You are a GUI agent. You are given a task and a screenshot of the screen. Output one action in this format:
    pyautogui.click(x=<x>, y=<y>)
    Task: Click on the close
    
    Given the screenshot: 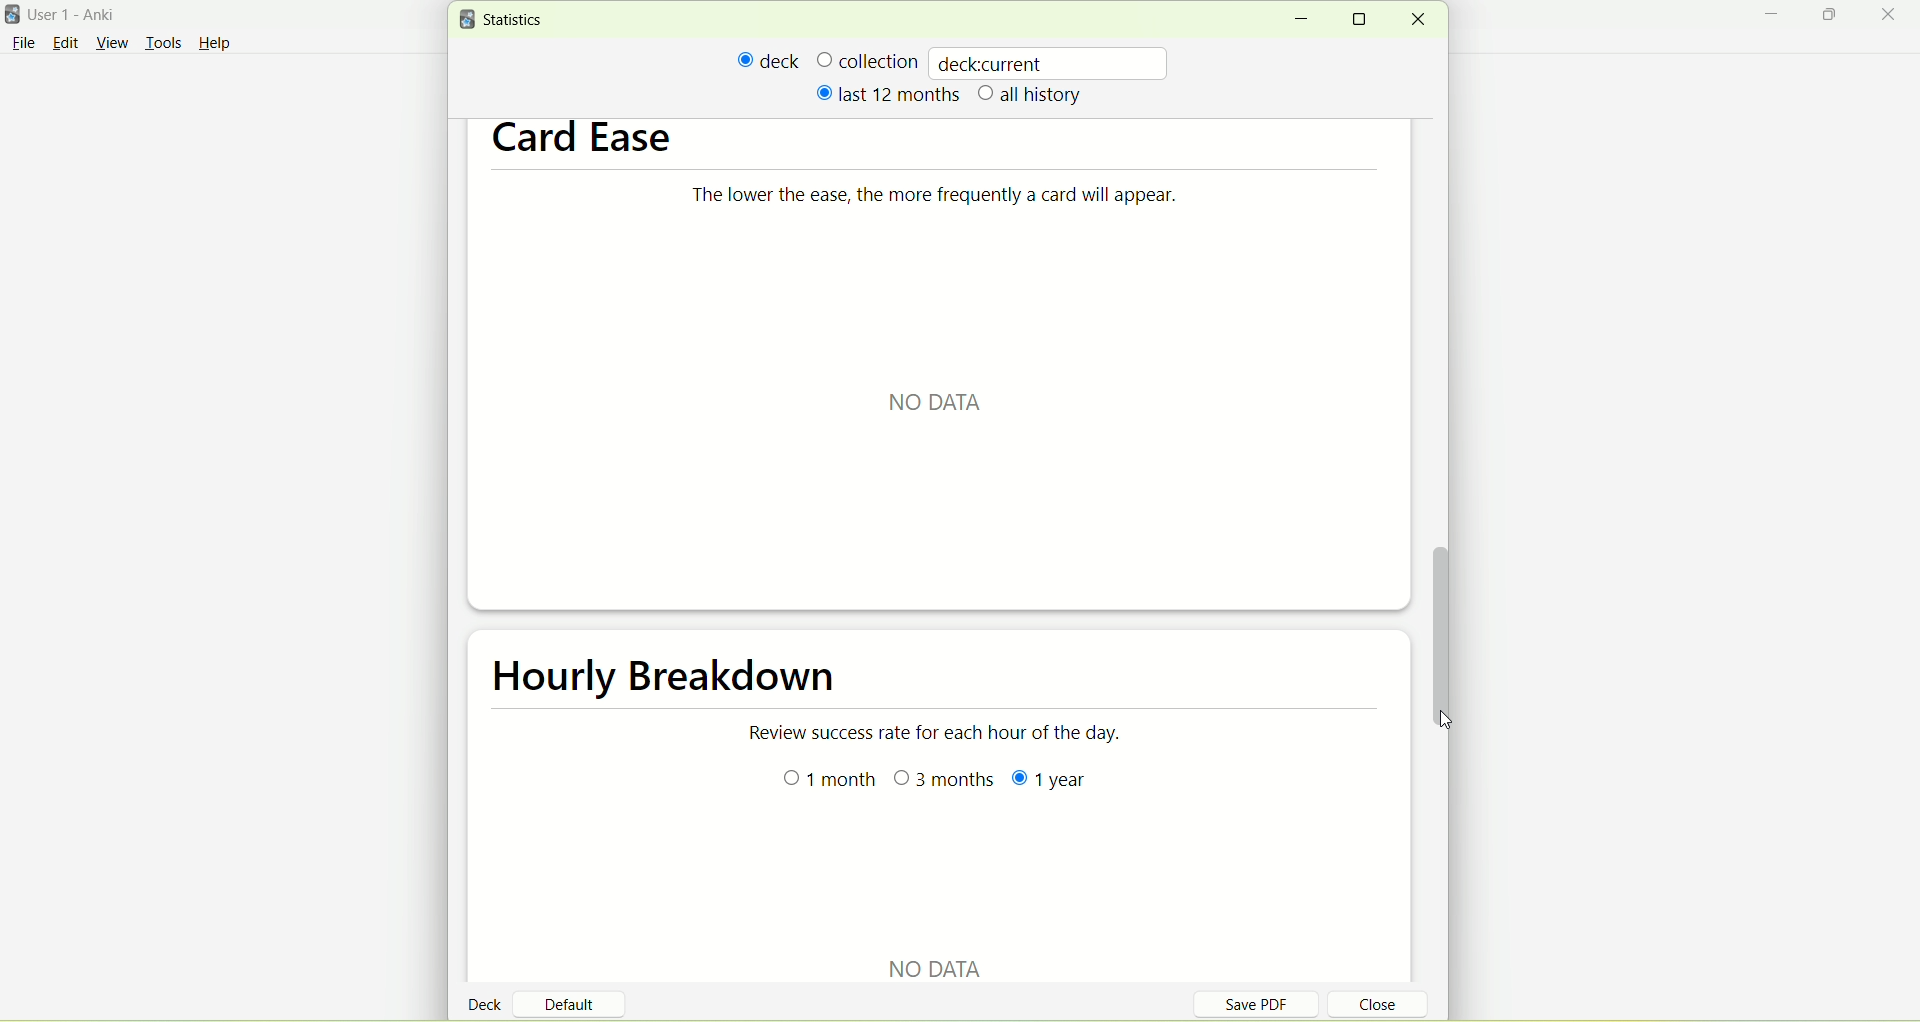 What is the action you would take?
    pyautogui.click(x=1366, y=1007)
    